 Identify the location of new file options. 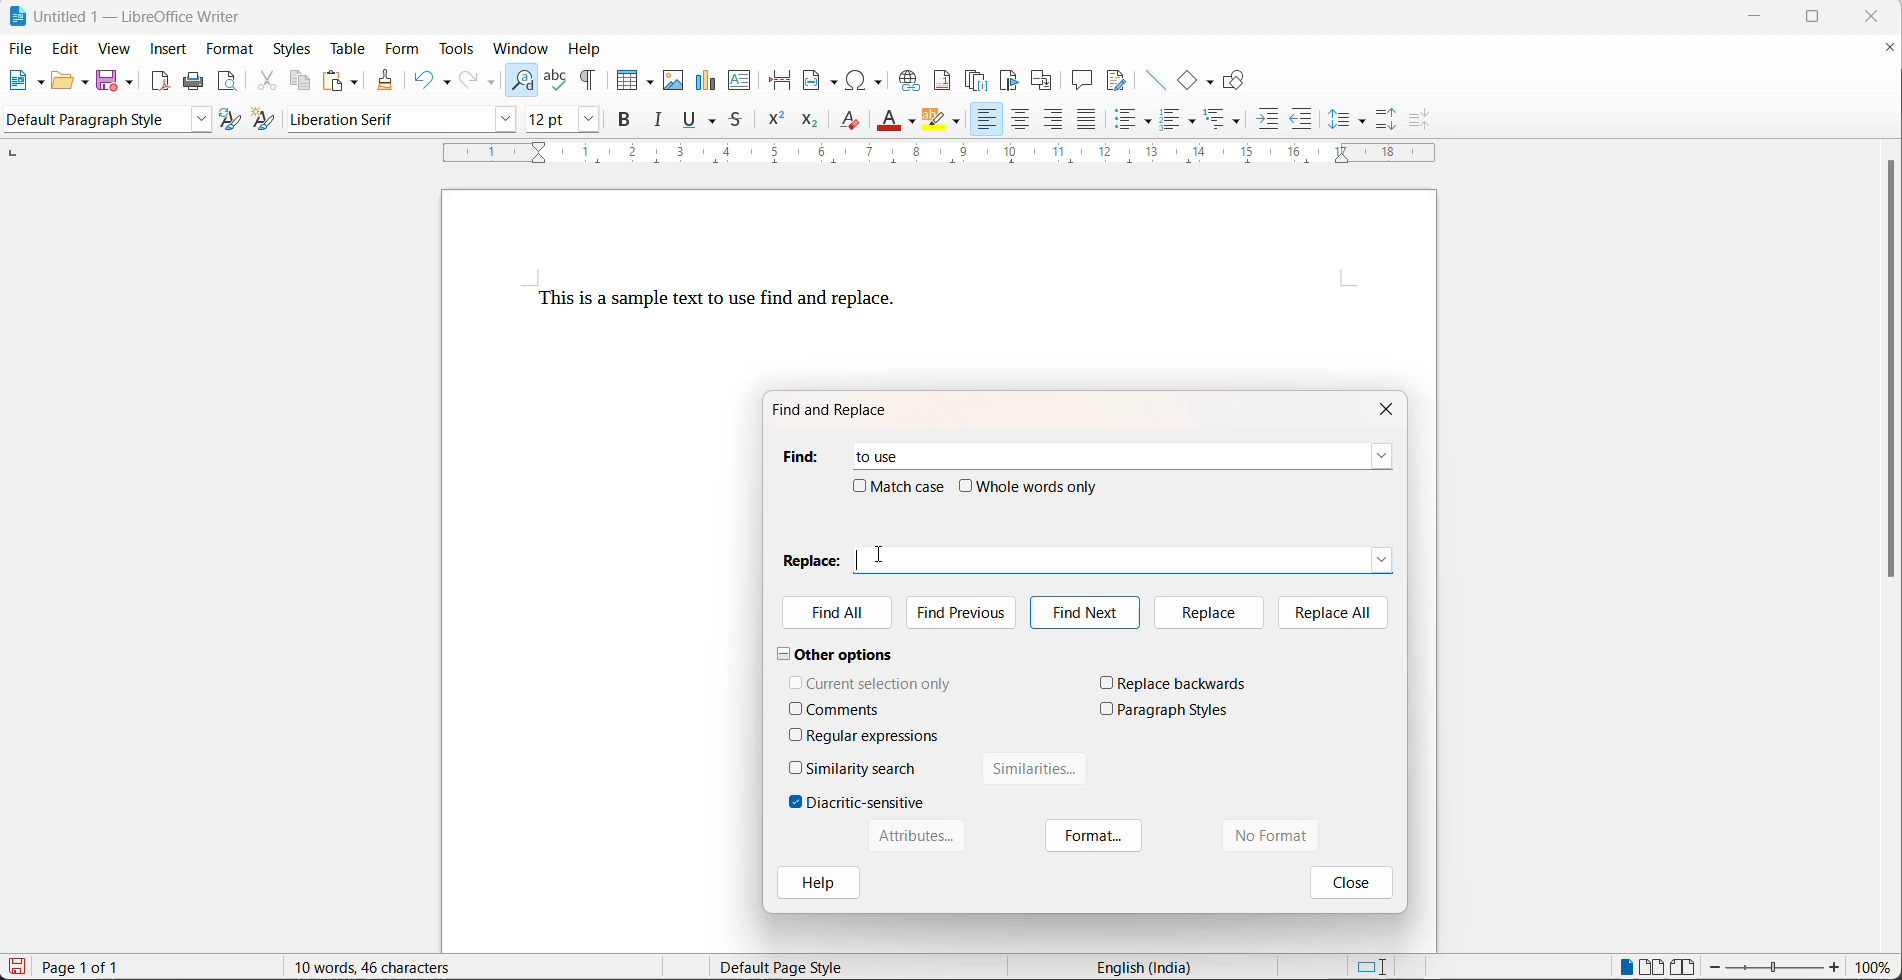
(42, 83).